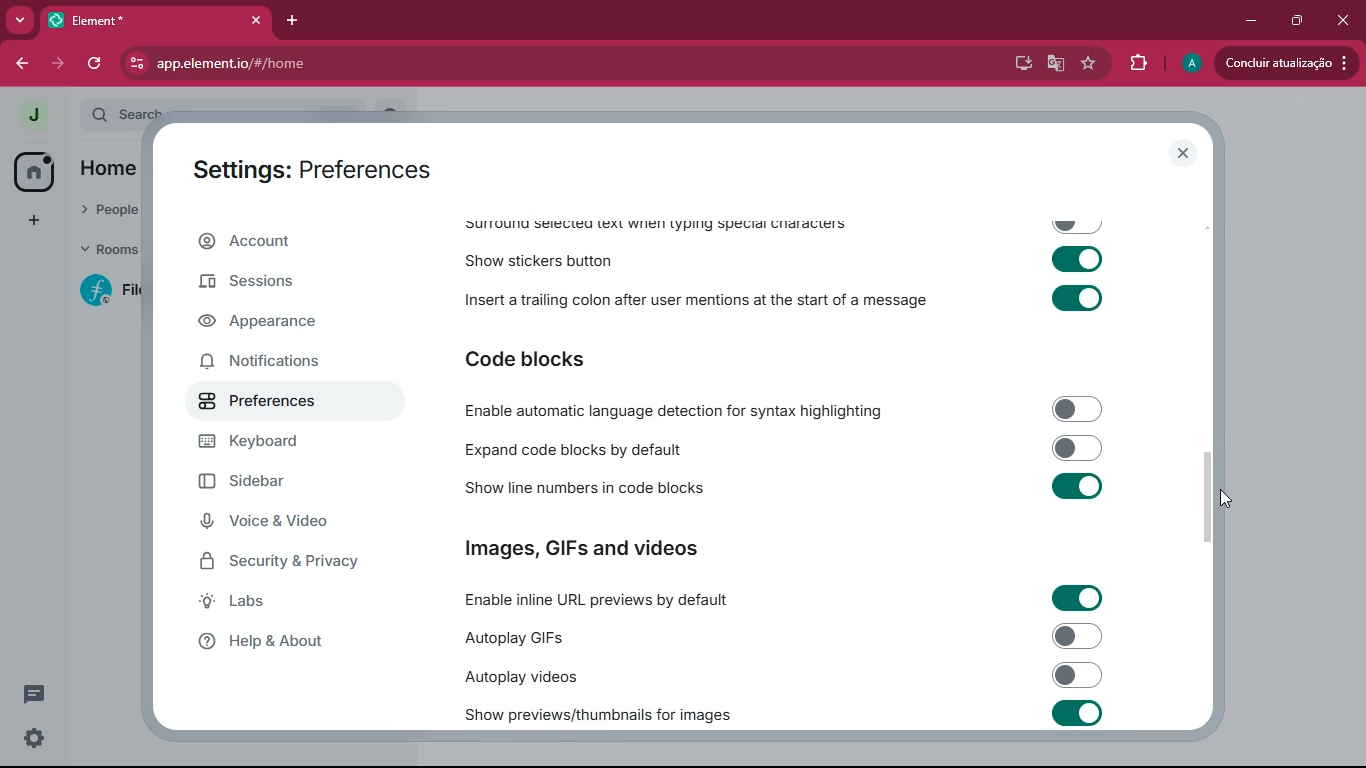  What do you see at coordinates (287, 241) in the screenshot?
I see `account` at bounding box center [287, 241].